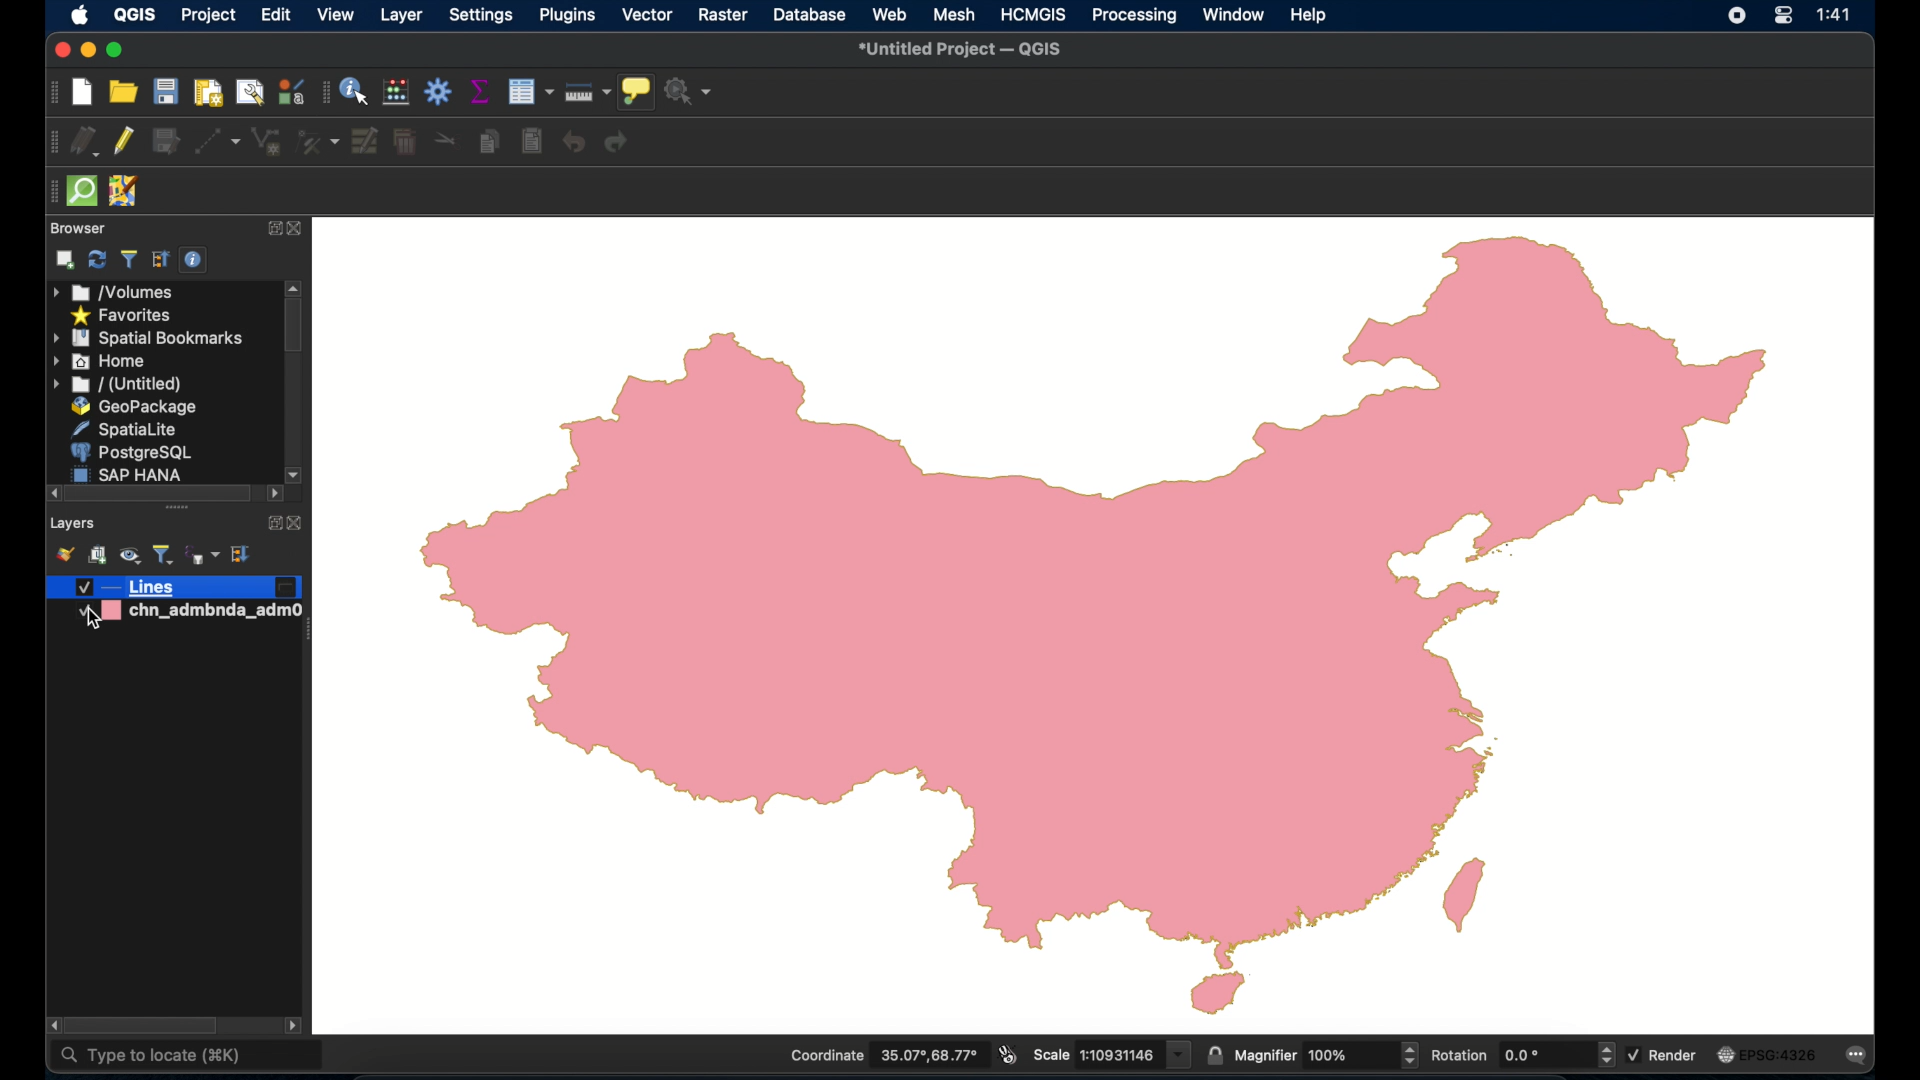 The height and width of the screenshot is (1080, 1920). I want to click on open layout manager, so click(251, 92).